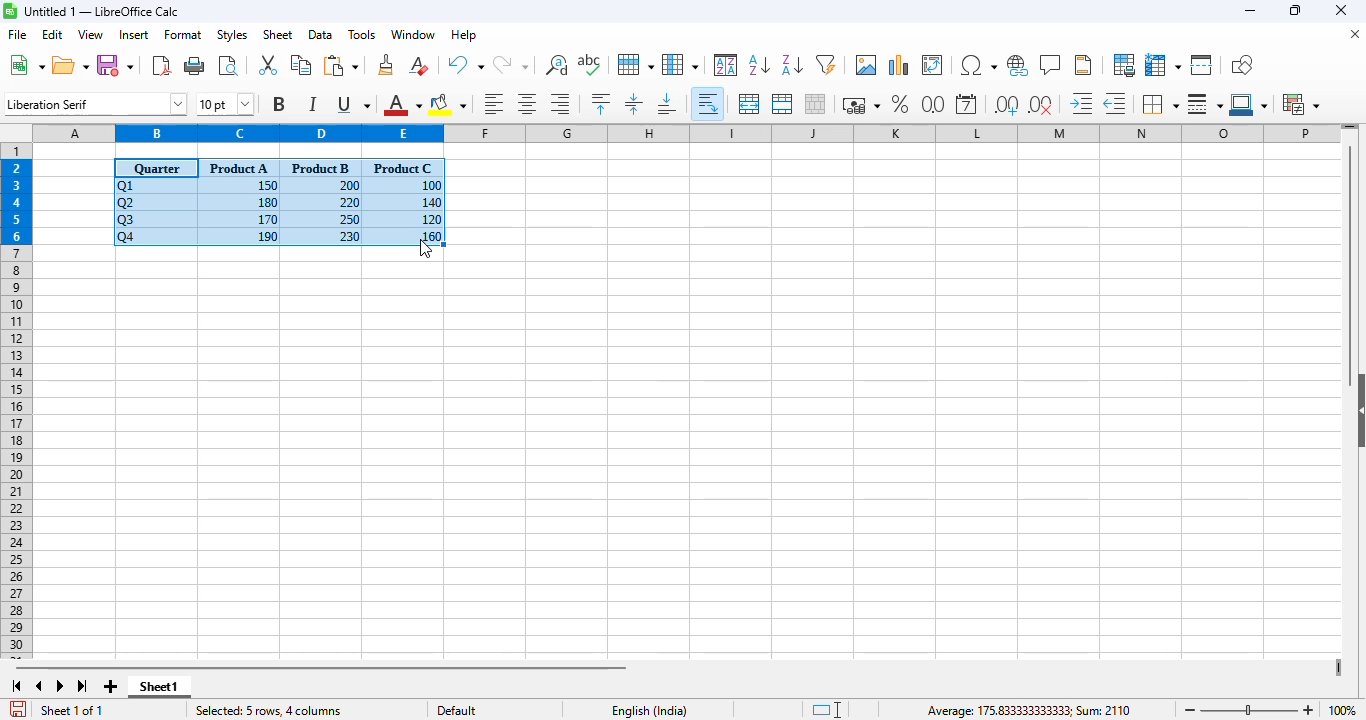 The width and height of the screenshot is (1366, 720). What do you see at coordinates (224, 104) in the screenshot?
I see `font size` at bounding box center [224, 104].